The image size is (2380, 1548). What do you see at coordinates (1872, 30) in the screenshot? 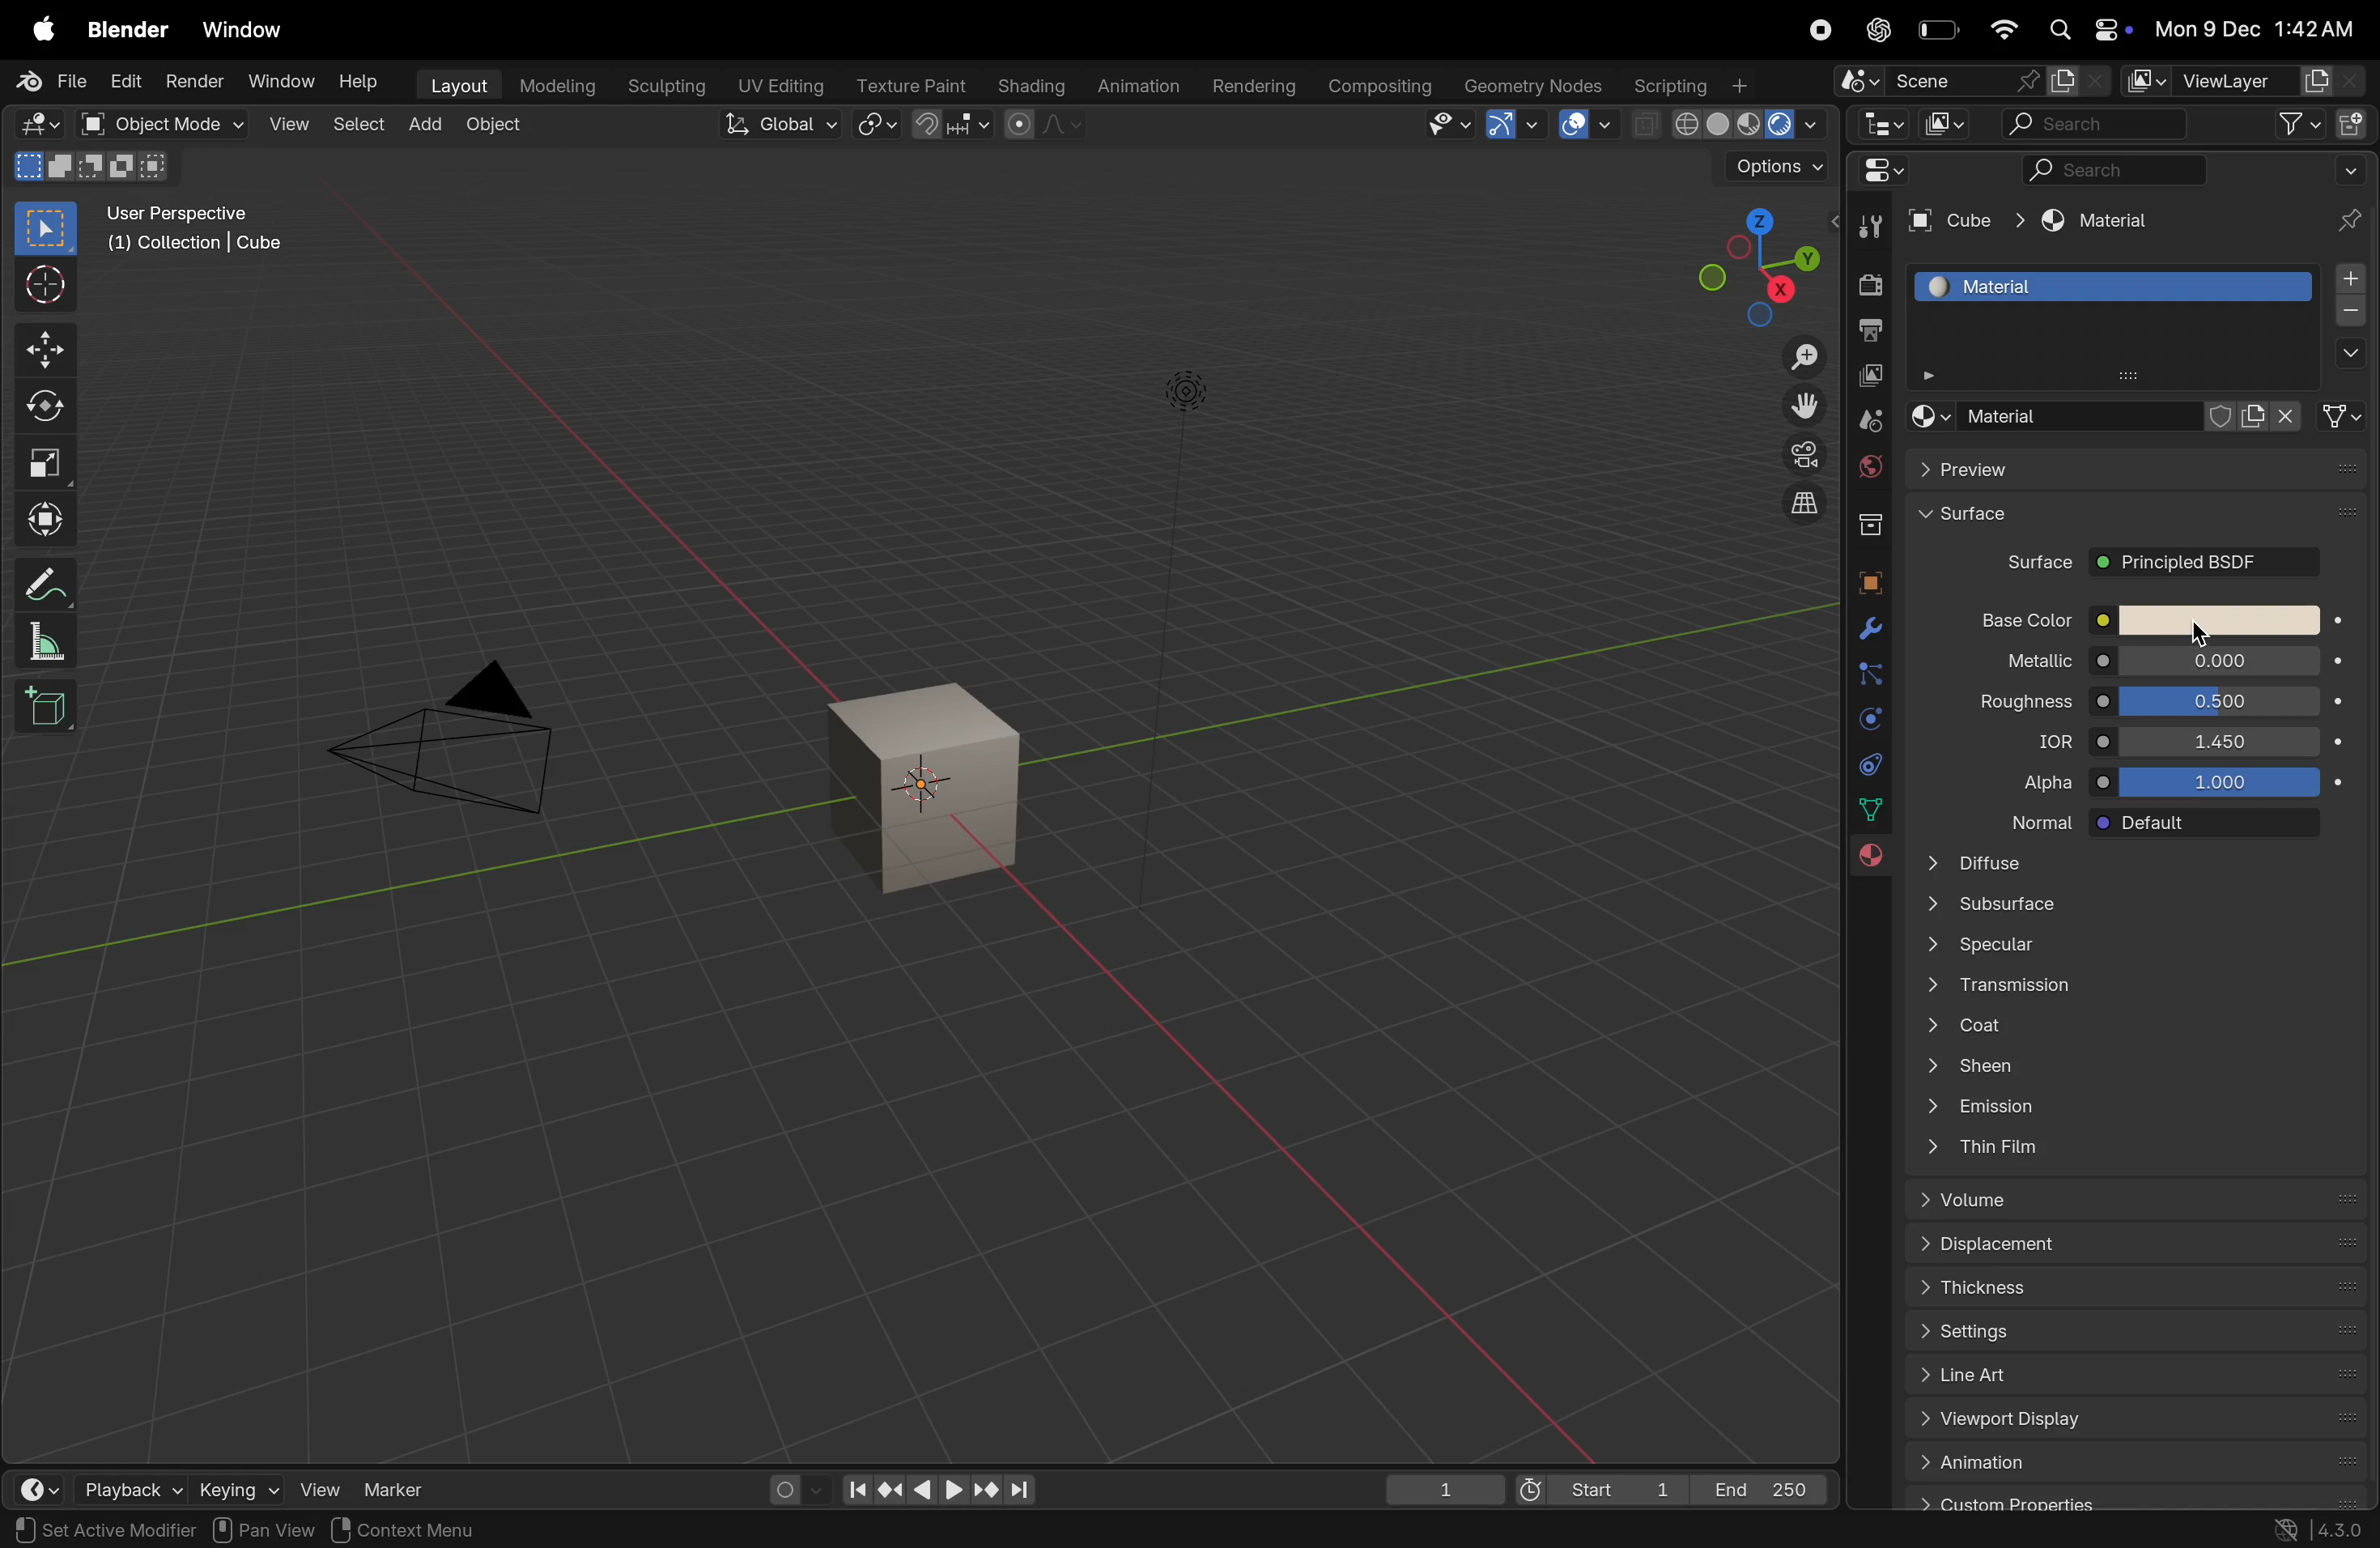
I see `chatgpt` at bounding box center [1872, 30].